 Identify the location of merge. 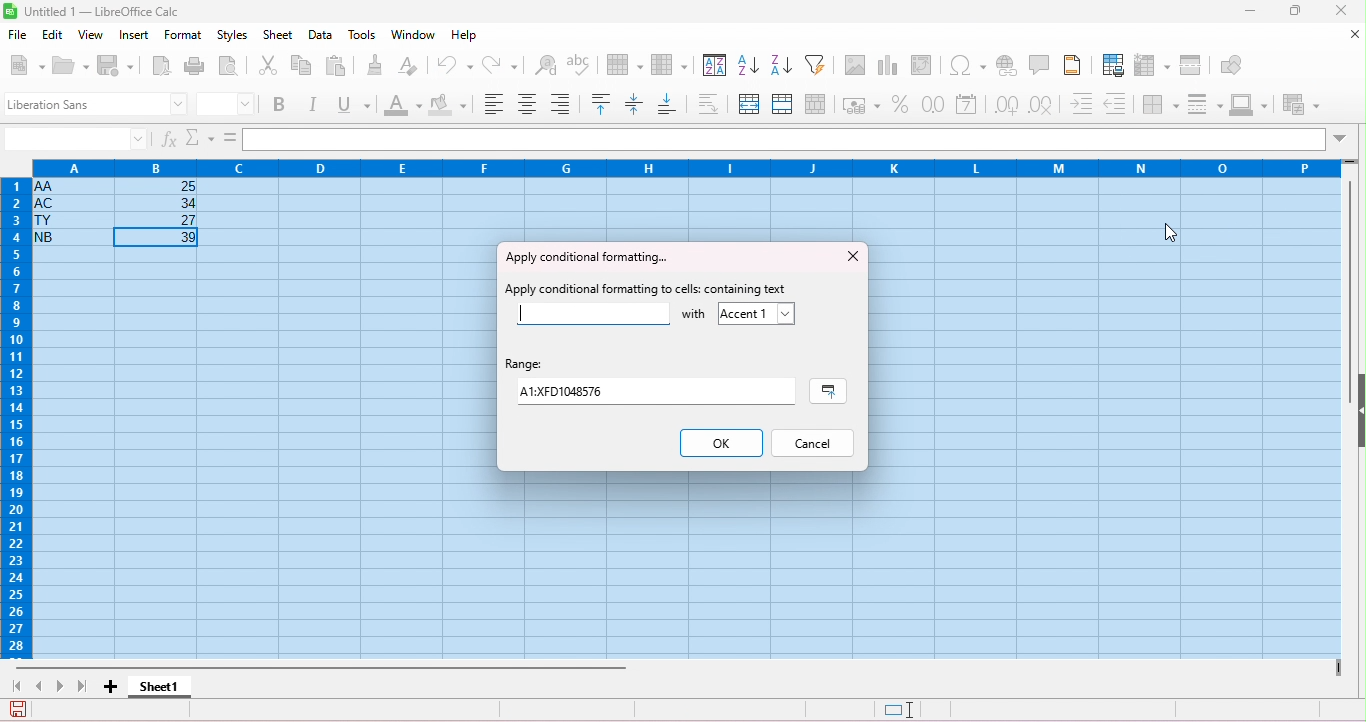
(782, 103).